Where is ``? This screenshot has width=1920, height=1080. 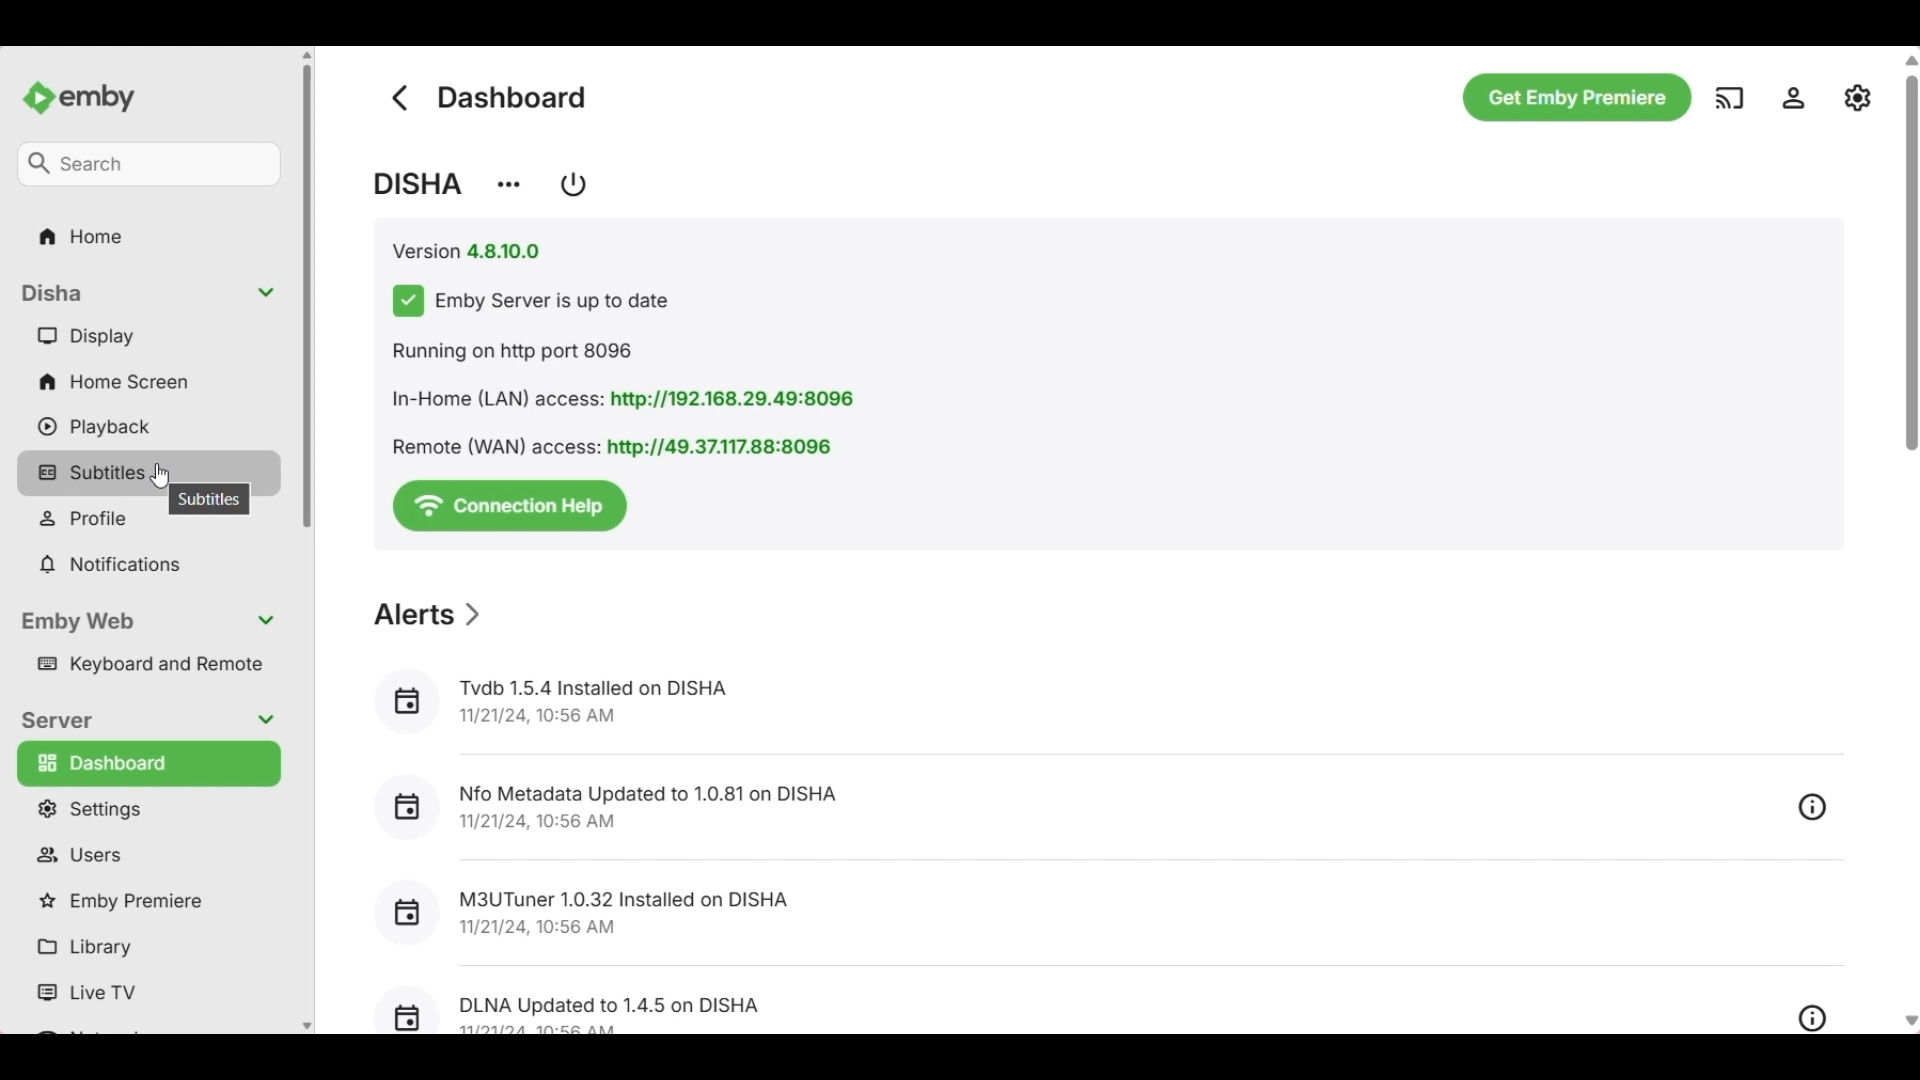
 is located at coordinates (1911, 1021).